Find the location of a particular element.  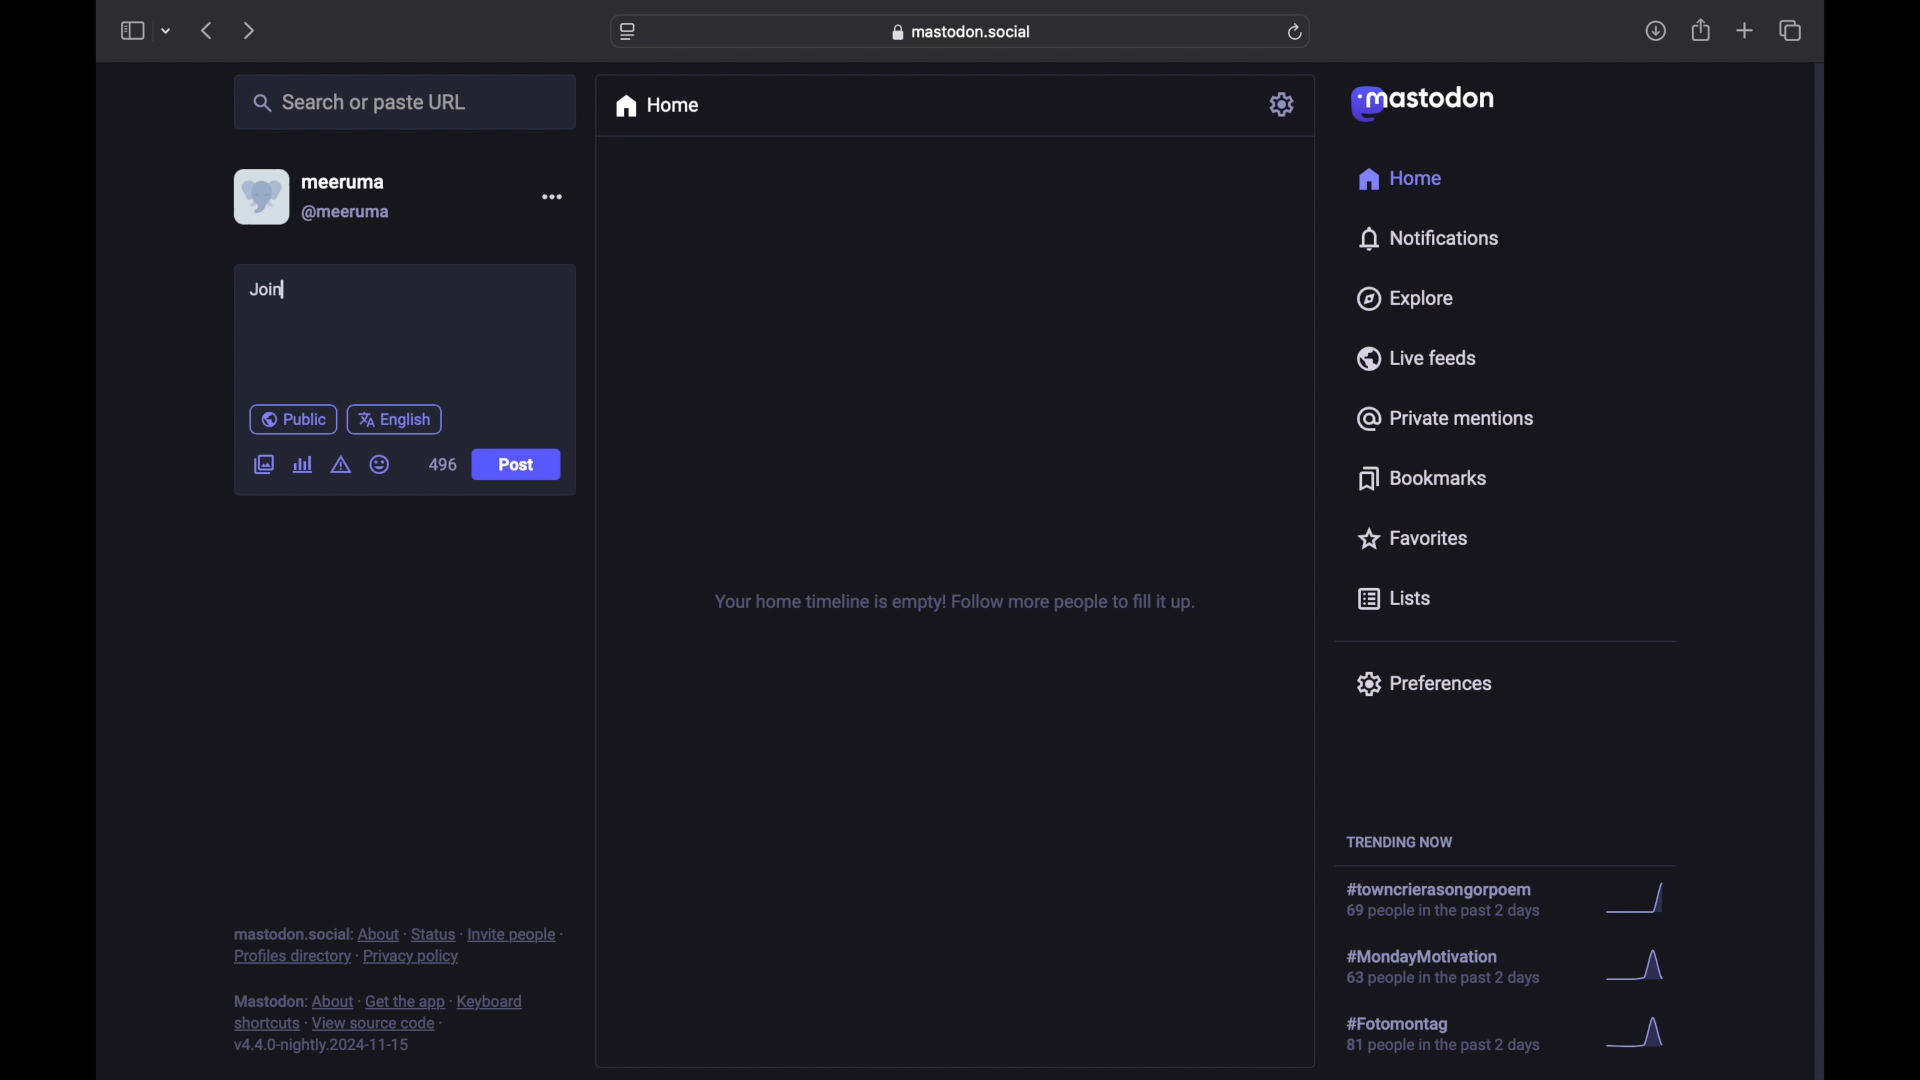

favorites is located at coordinates (1411, 538).